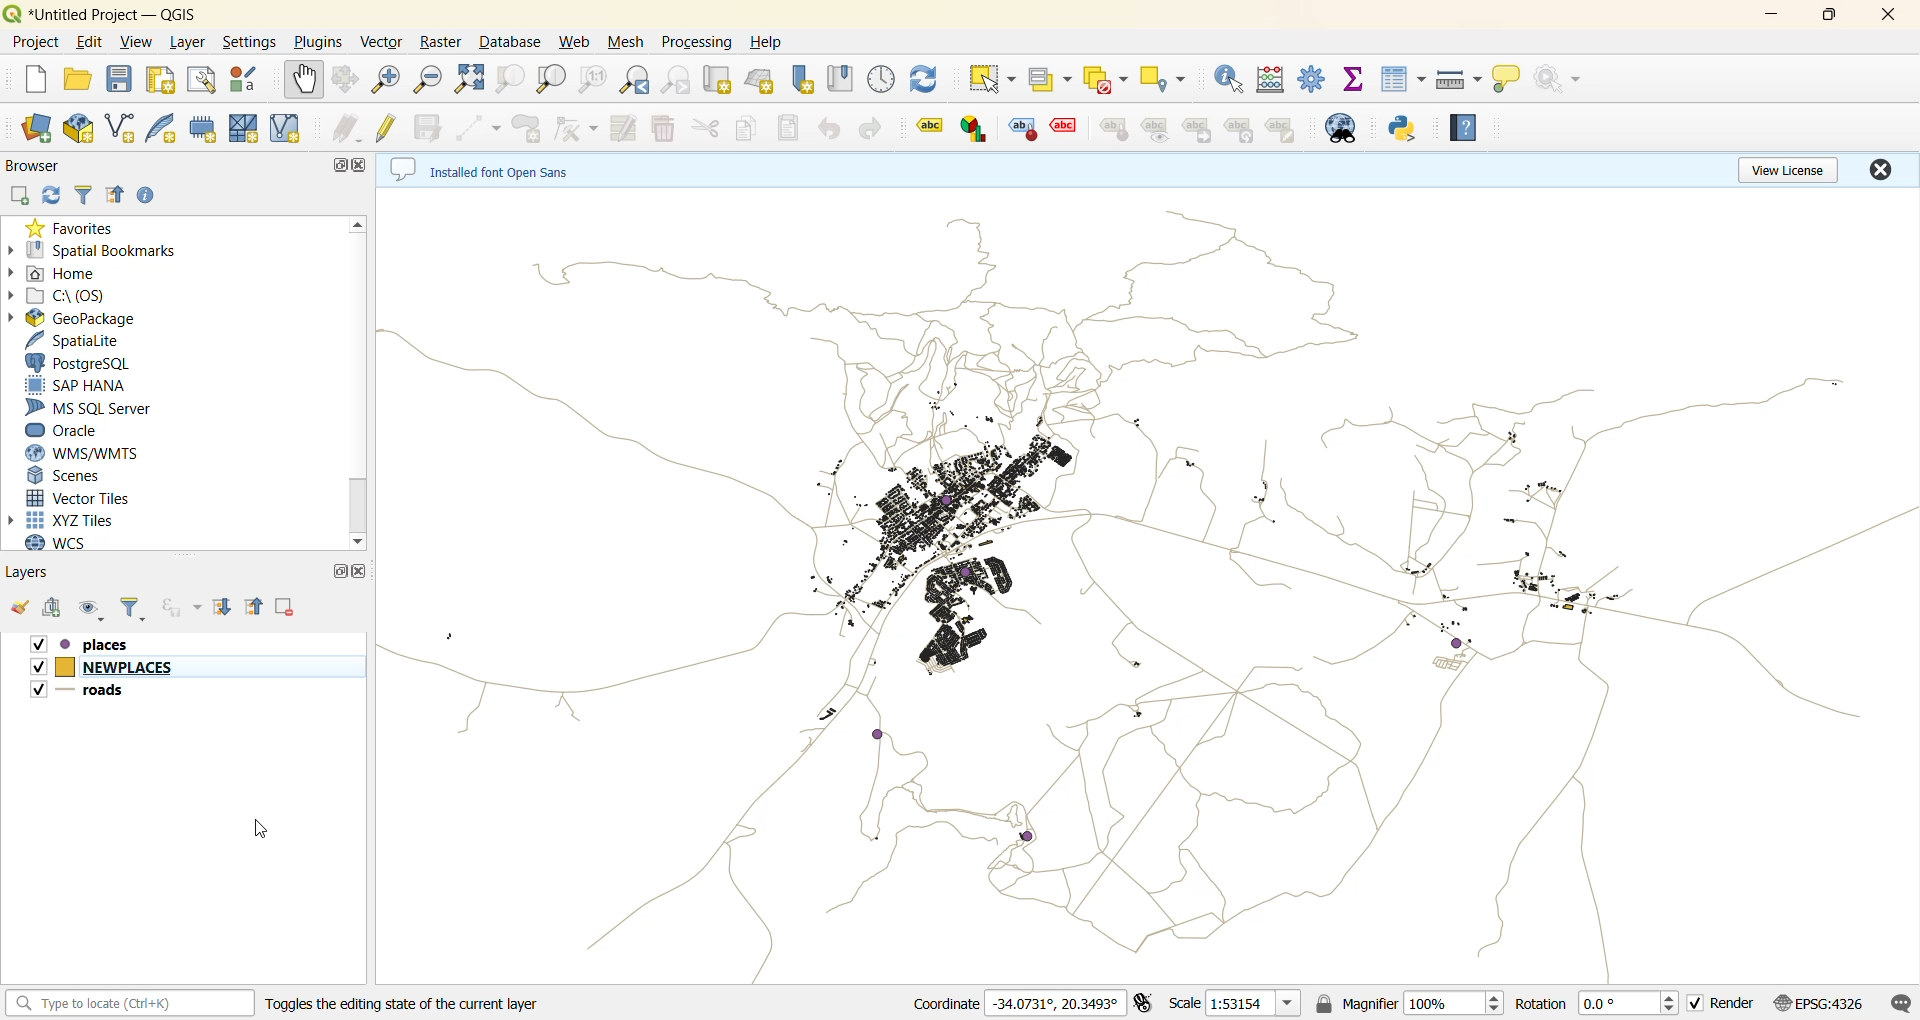 The height and width of the screenshot is (1020, 1920). What do you see at coordinates (61, 271) in the screenshot?
I see `home` at bounding box center [61, 271].